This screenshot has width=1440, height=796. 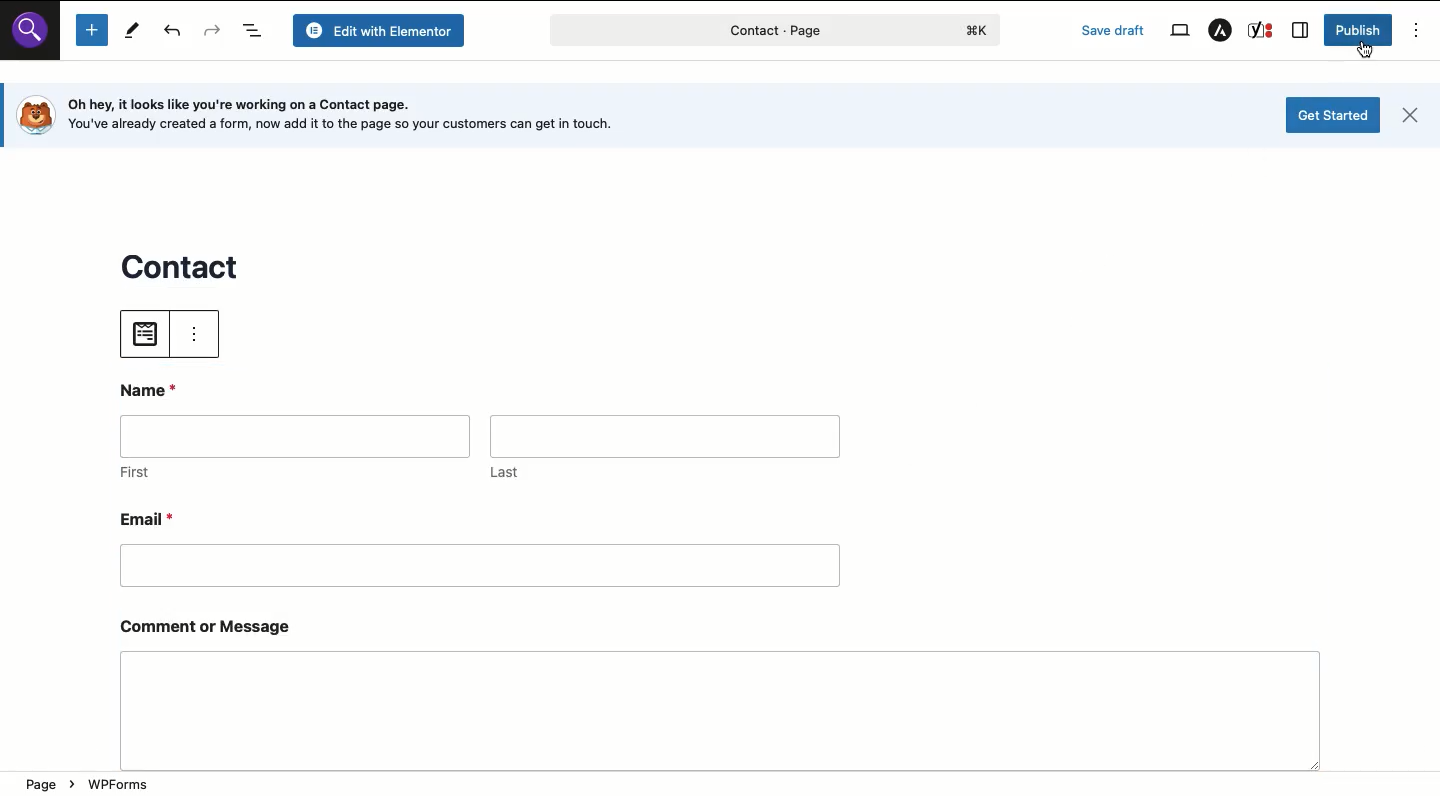 What do you see at coordinates (981, 30) in the screenshot?
I see `logo` at bounding box center [981, 30].